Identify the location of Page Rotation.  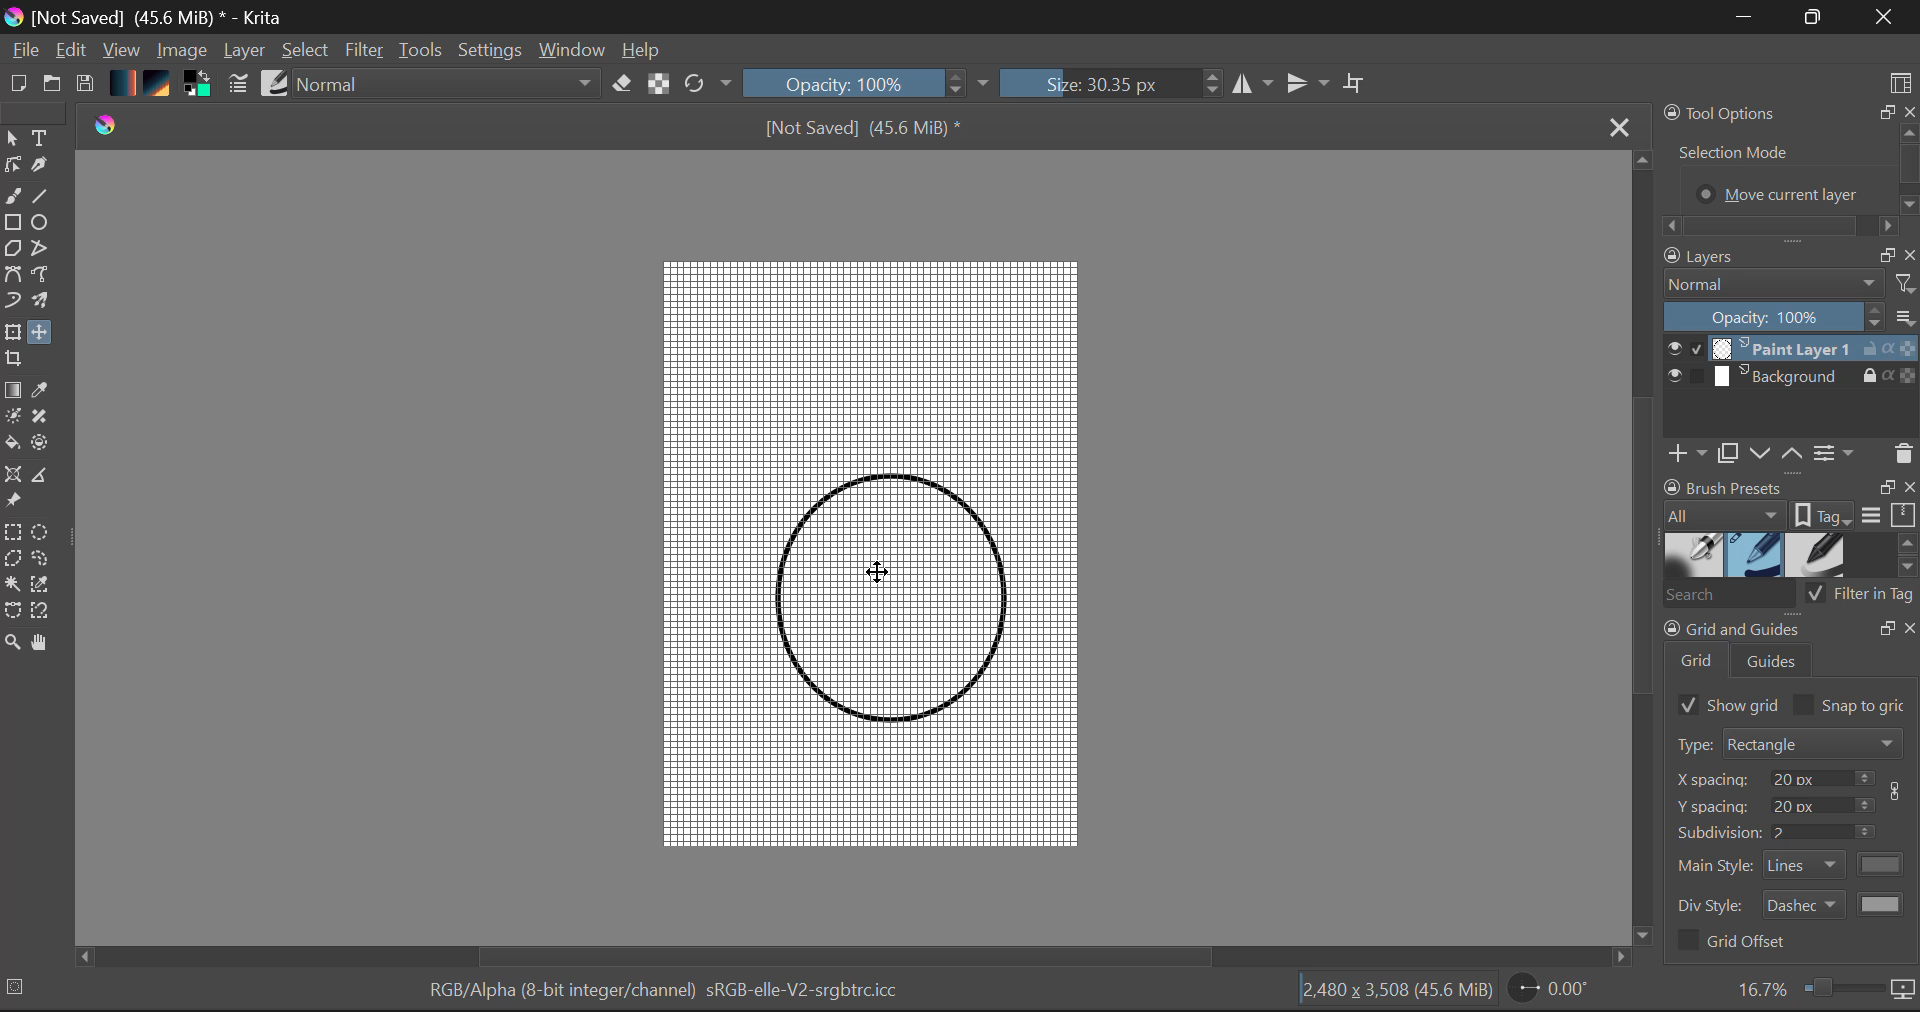
(1556, 992).